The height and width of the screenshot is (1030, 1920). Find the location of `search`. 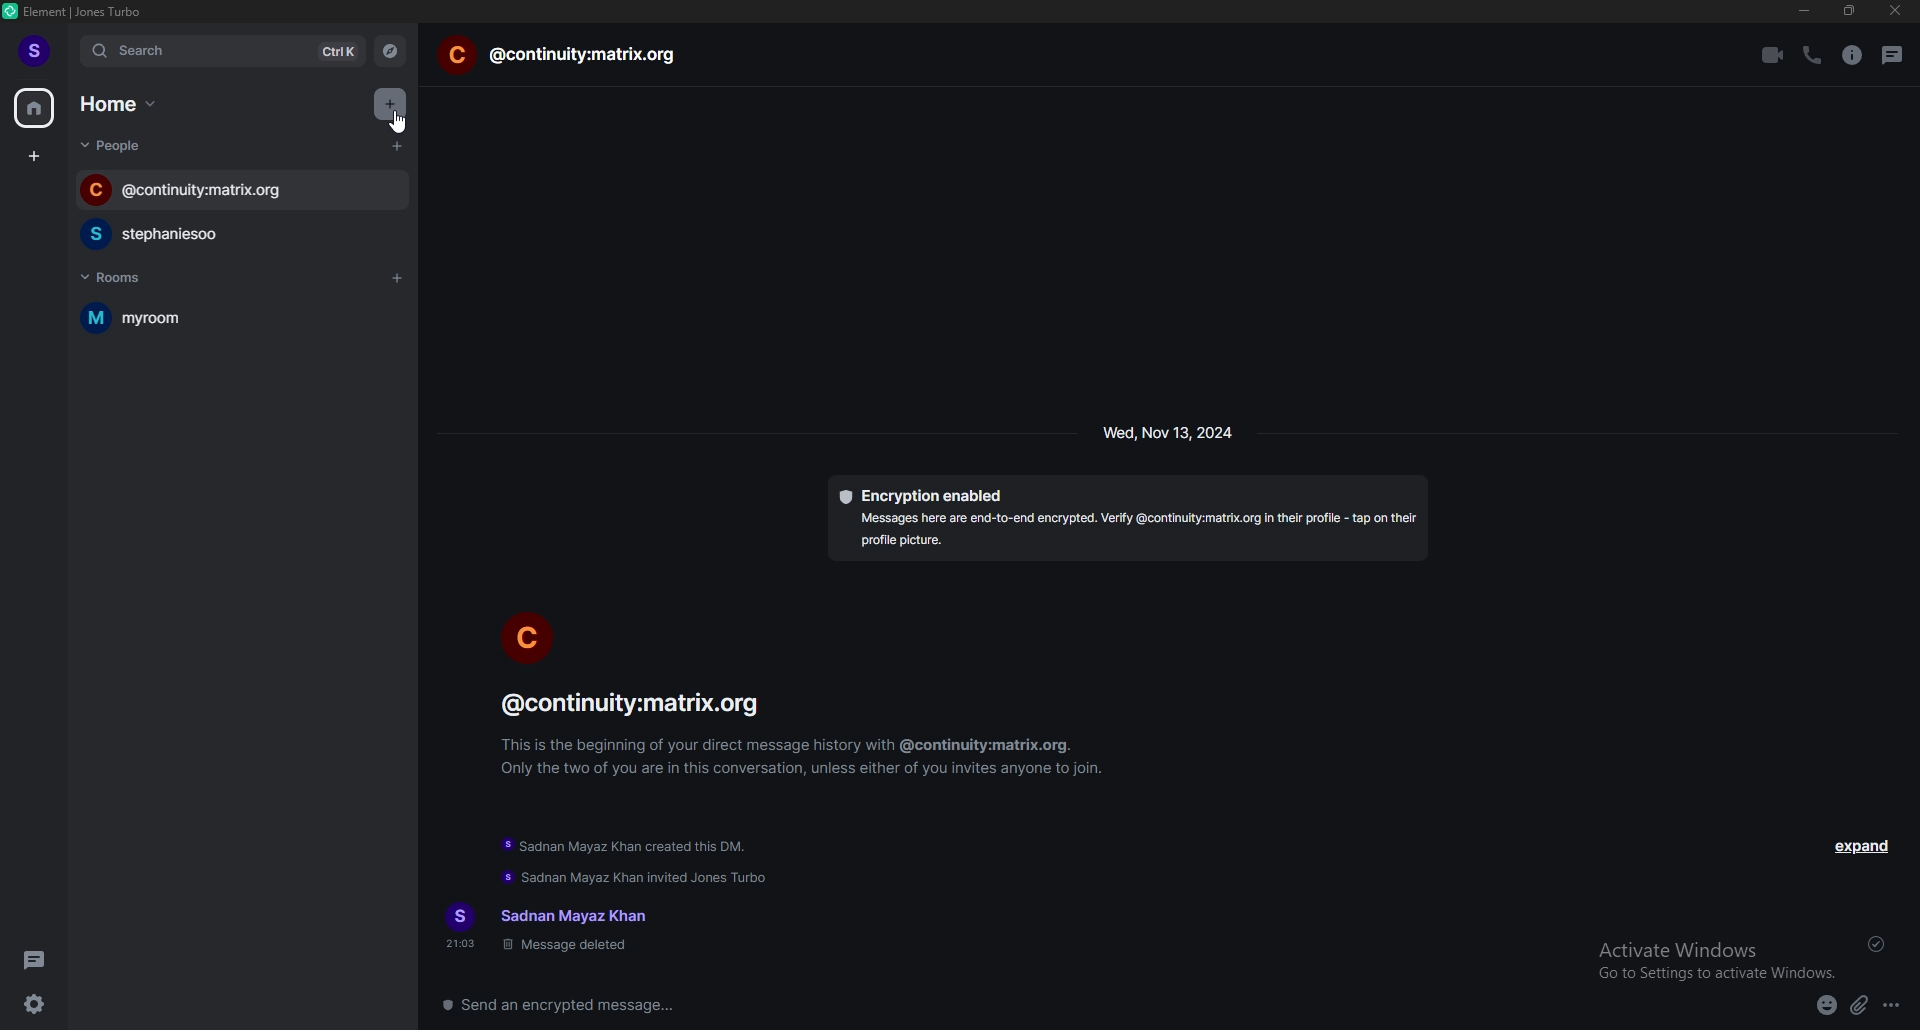

search is located at coordinates (225, 52).